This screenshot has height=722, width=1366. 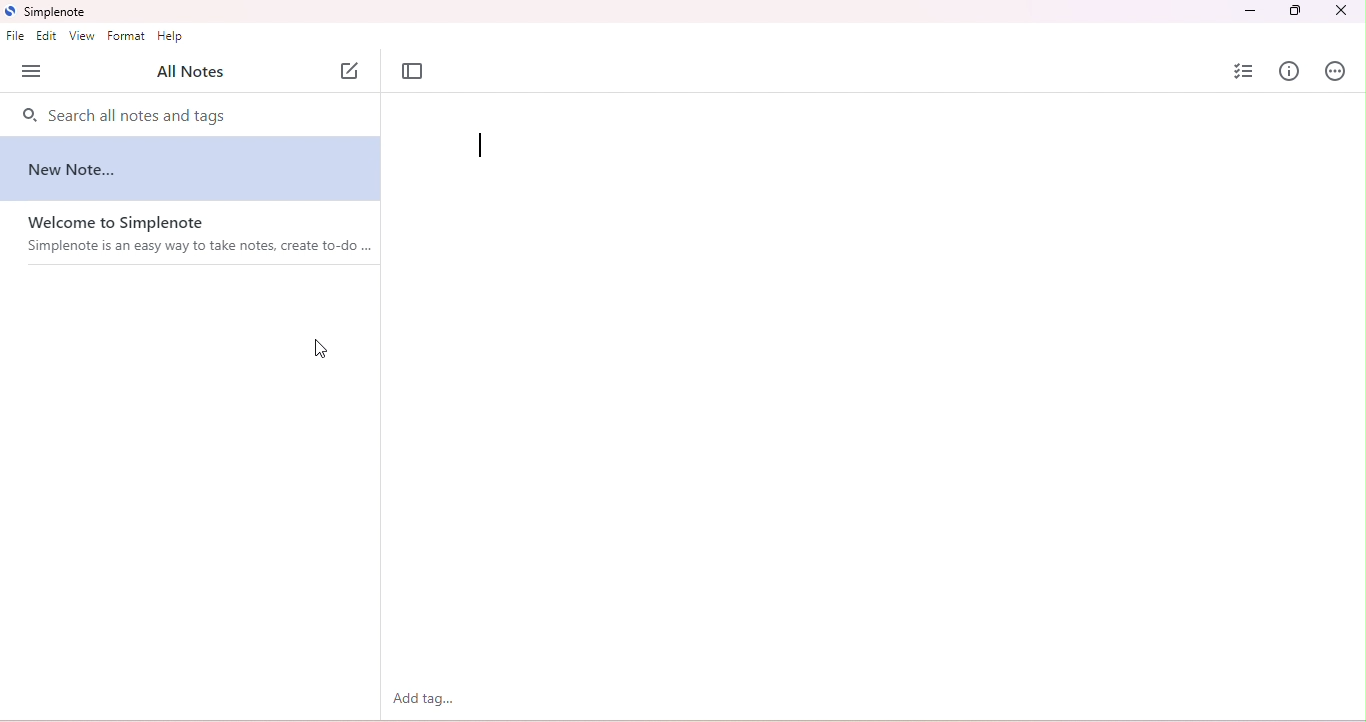 I want to click on view, so click(x=82, y=36).